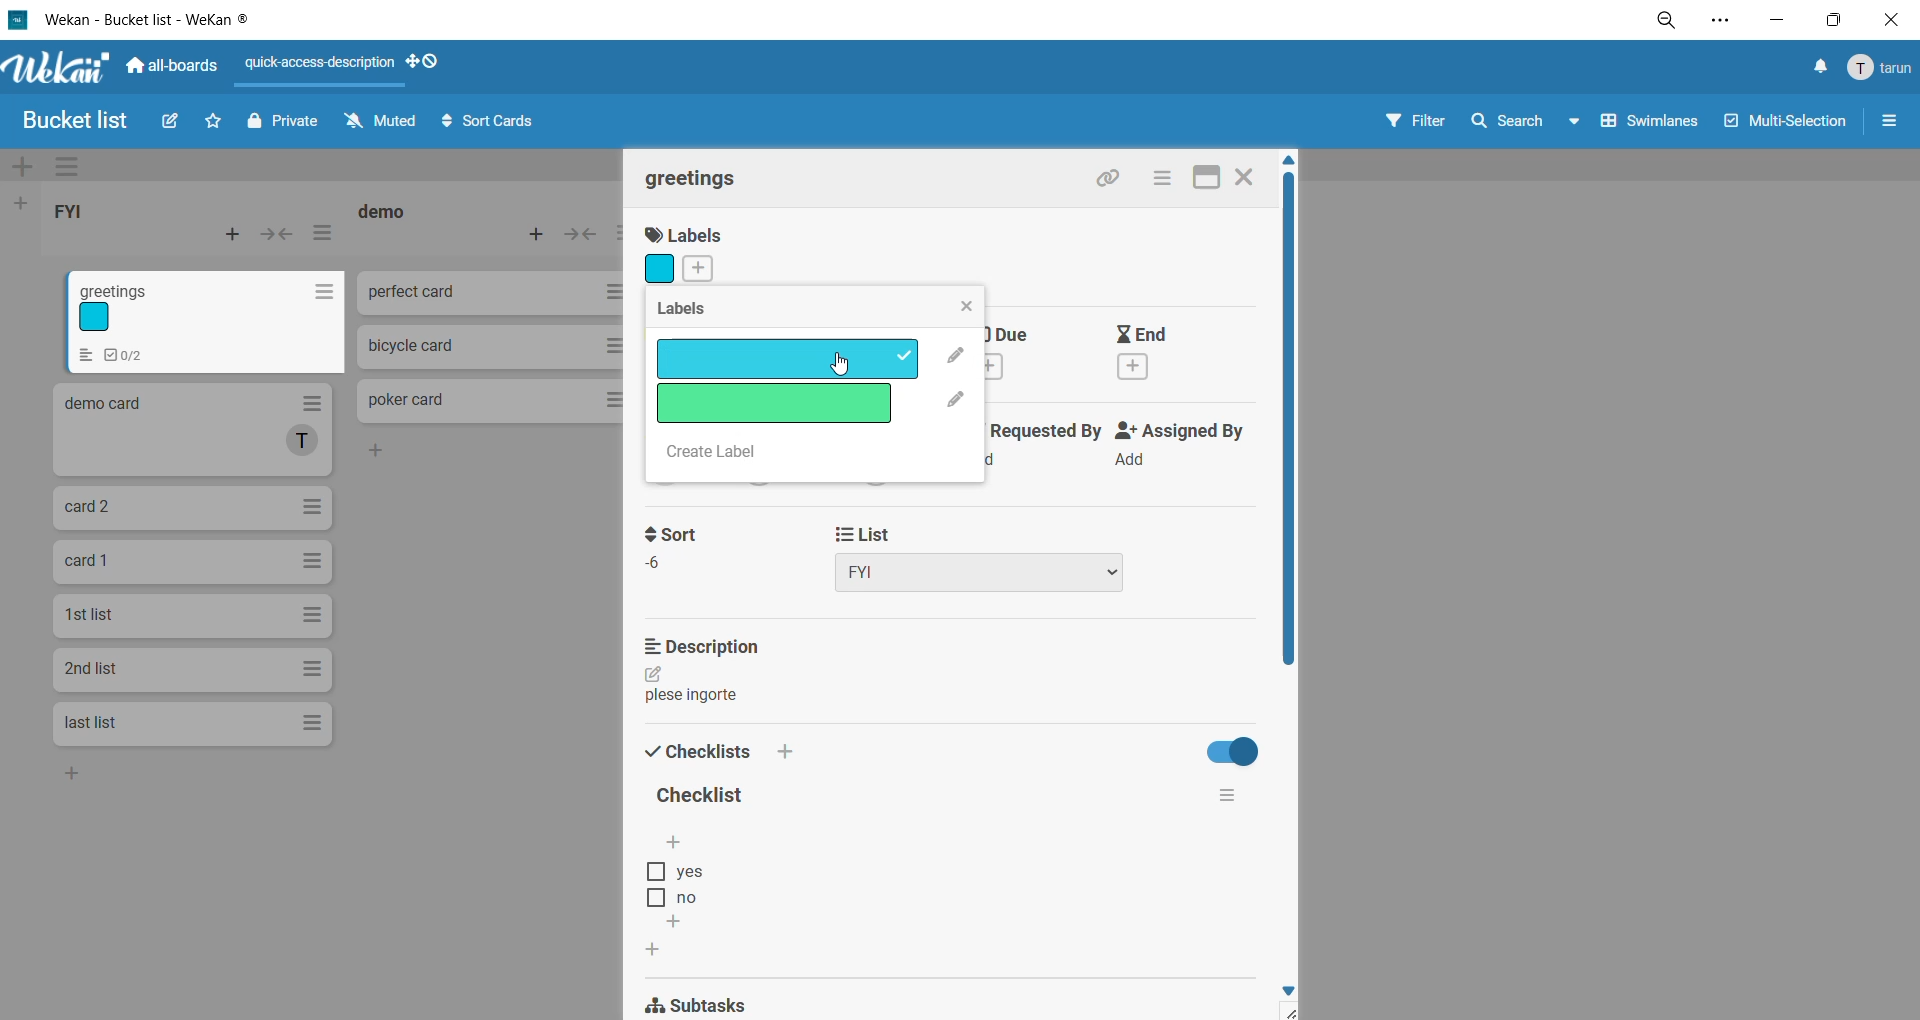 Image resolution: width=1920 pixels, height=1020 pixels. Describe the element at coordinates (538, 238) in the screenshot. I see `add card` at that location.